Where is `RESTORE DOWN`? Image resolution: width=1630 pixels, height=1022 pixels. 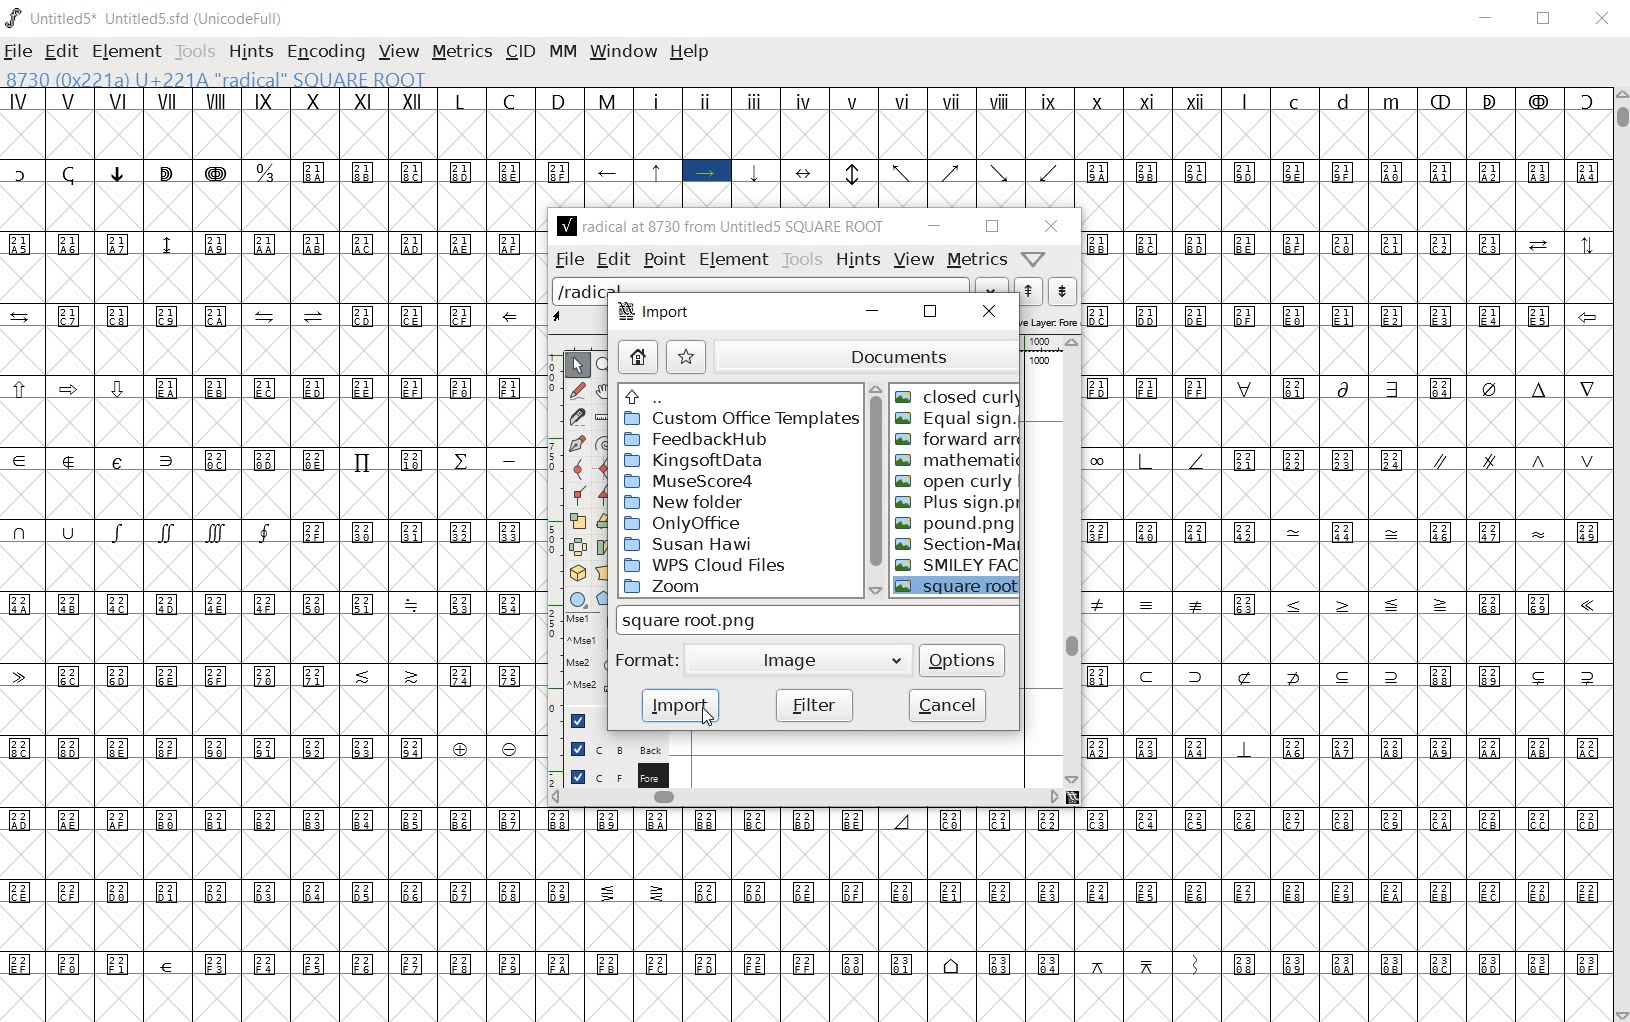
RESTORE DOWN is located at coordinates (1545, 19).